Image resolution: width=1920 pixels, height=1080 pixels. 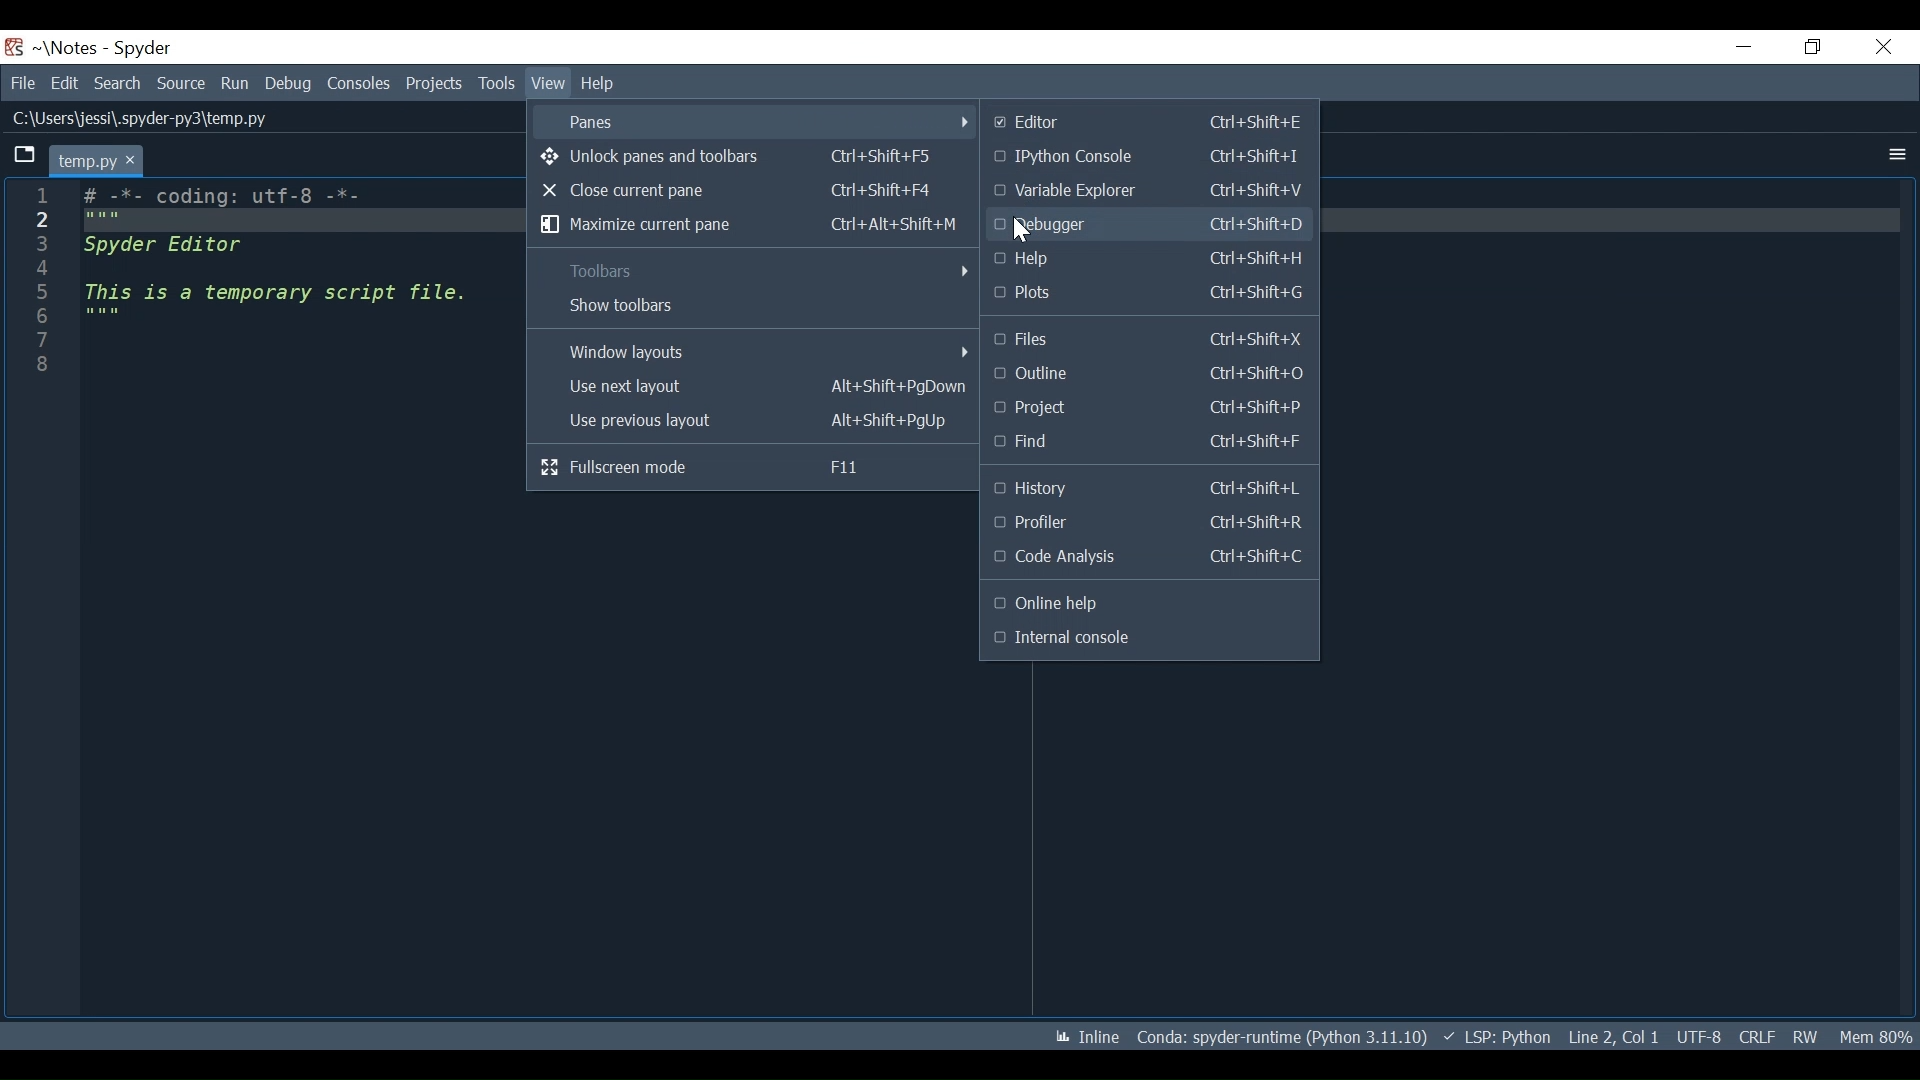 What do you see at coordinates (1280, 1036) in the screenshot?
I see `Conda Environment Indicator` at bounding box center [1280, 1036].